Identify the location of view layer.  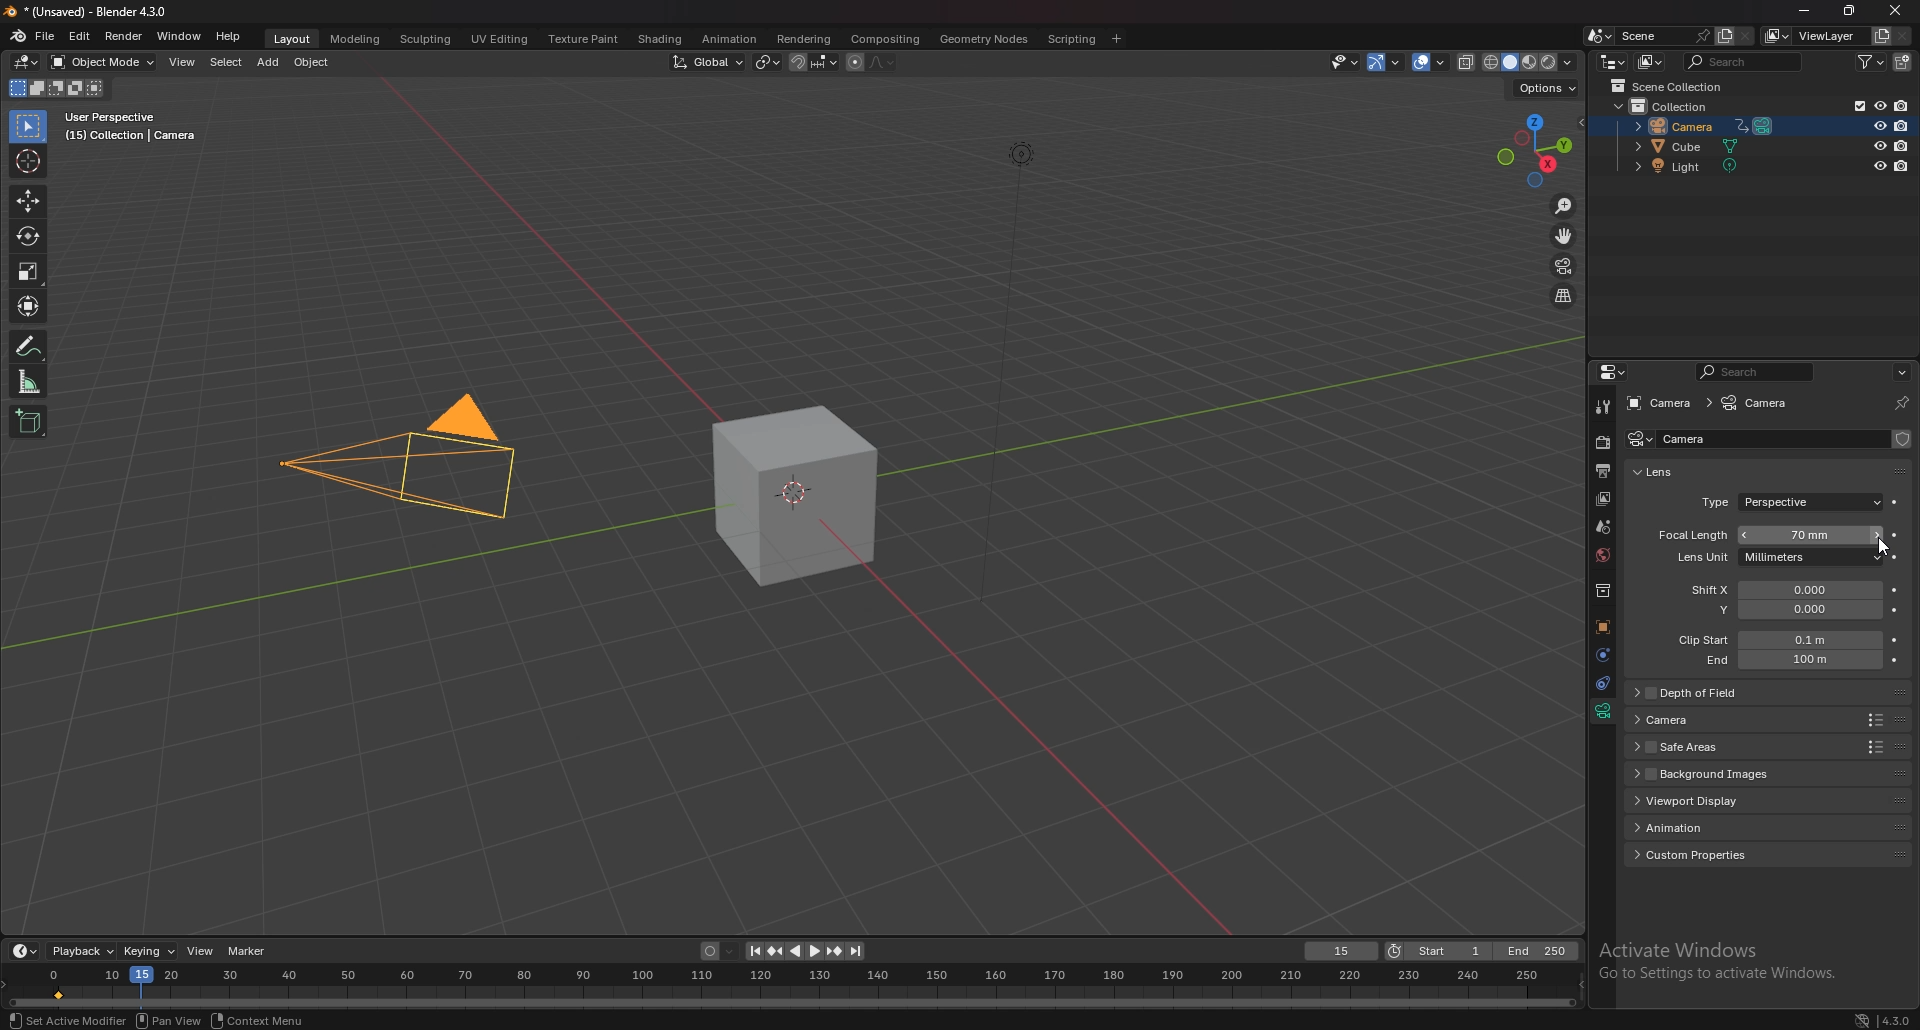
(1816, 36).